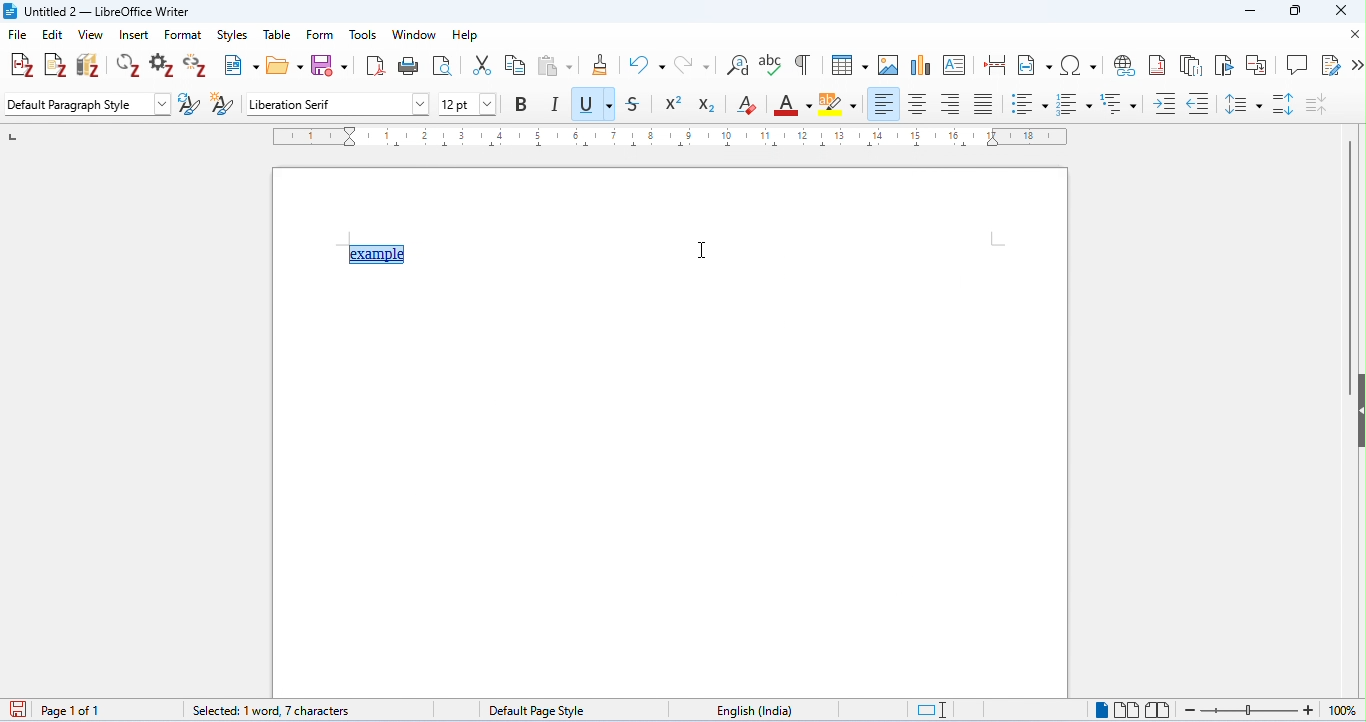 The width and height of the screenshot is (1366, 722). I want to click on line spacing, so click(1244, 103).